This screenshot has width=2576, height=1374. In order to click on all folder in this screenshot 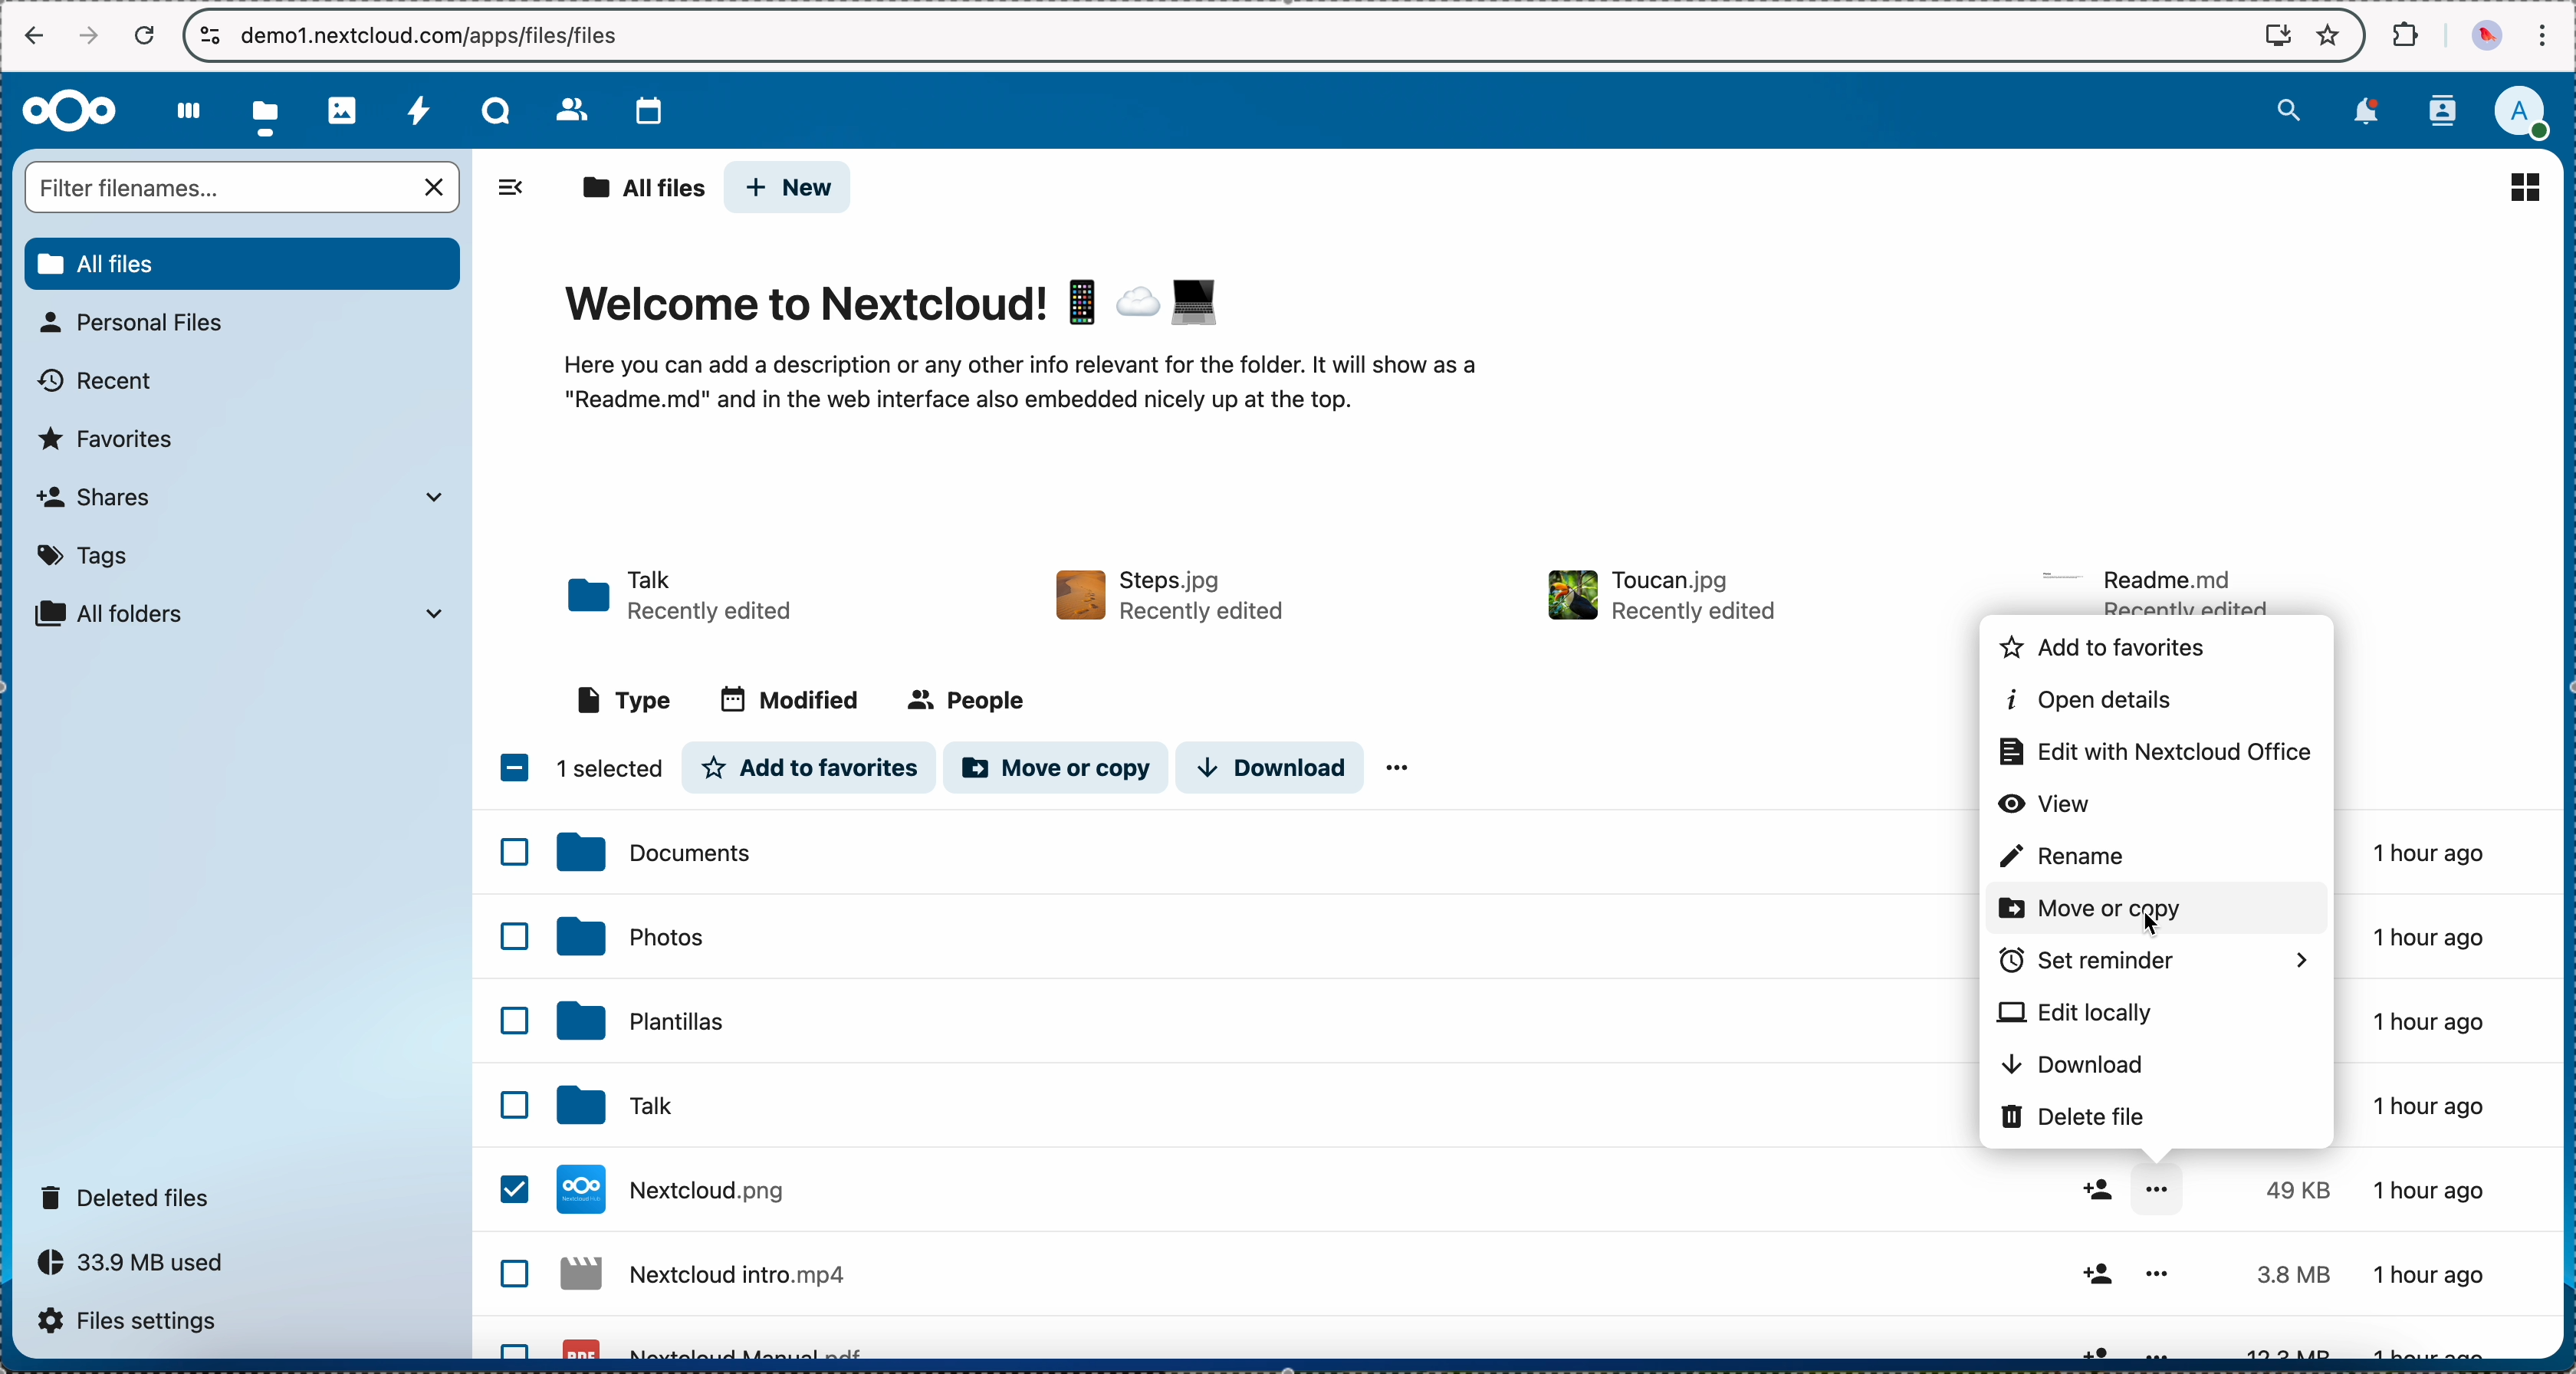, I will do `click(249, 612)`.